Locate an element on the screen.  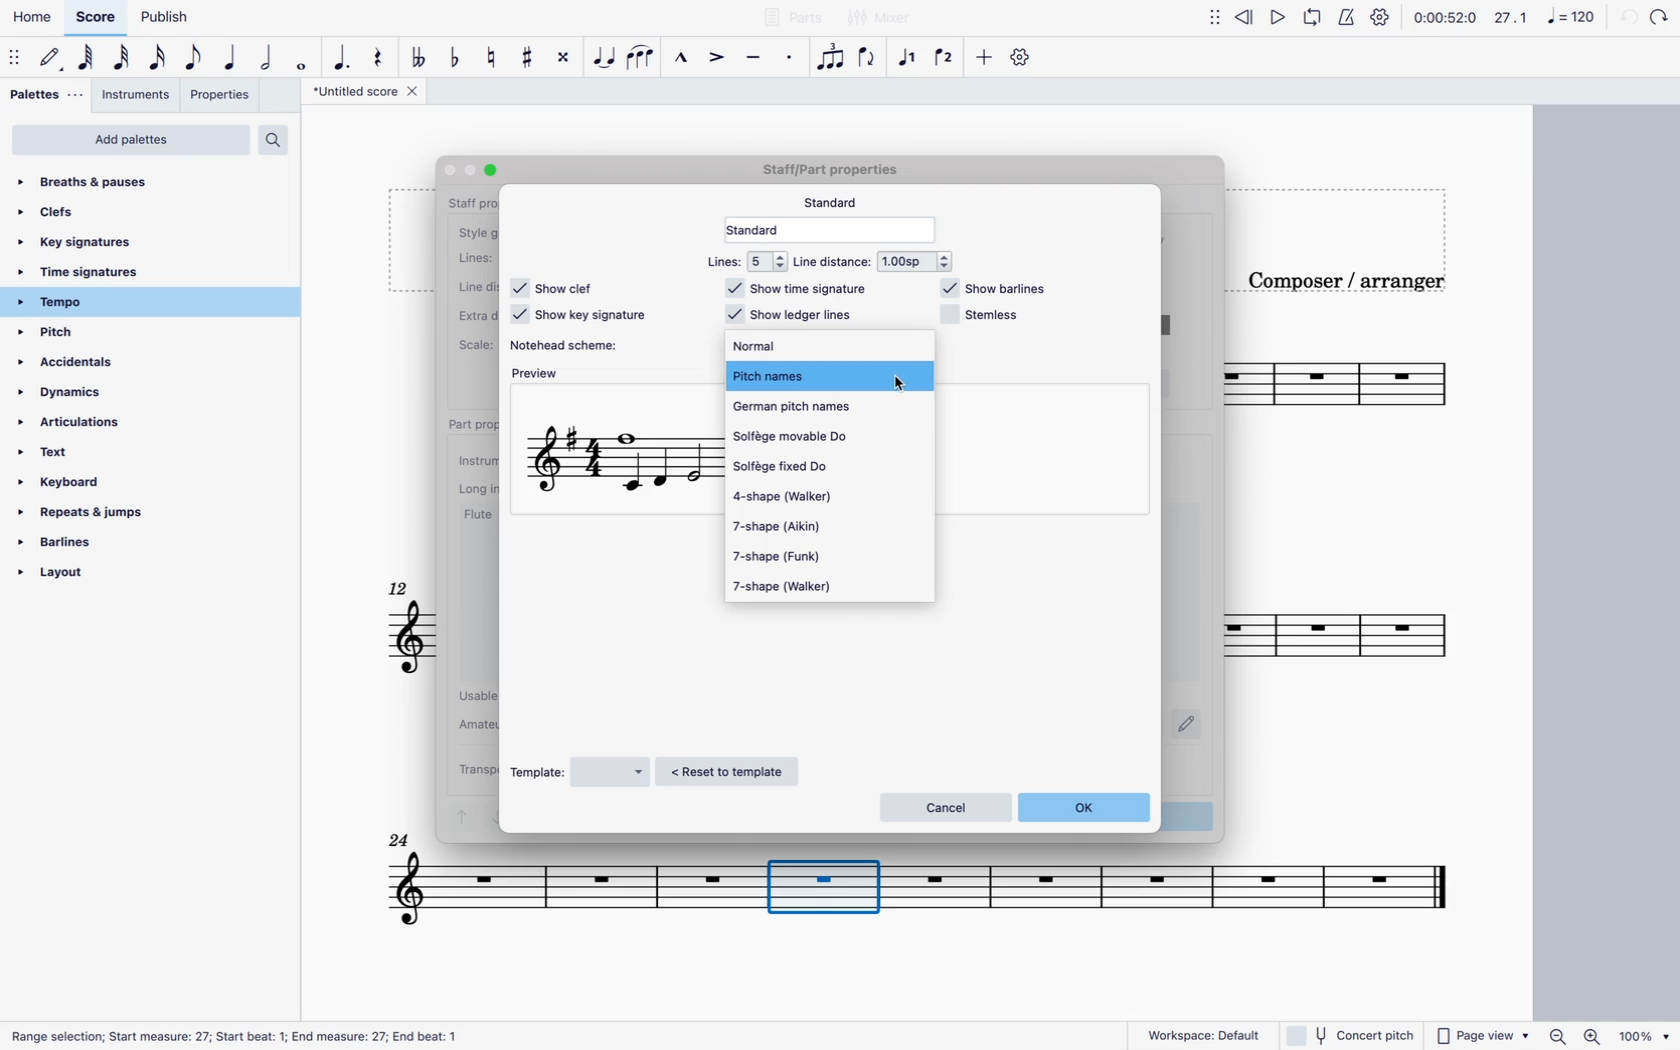
layout is located at coordinates (137, 573).